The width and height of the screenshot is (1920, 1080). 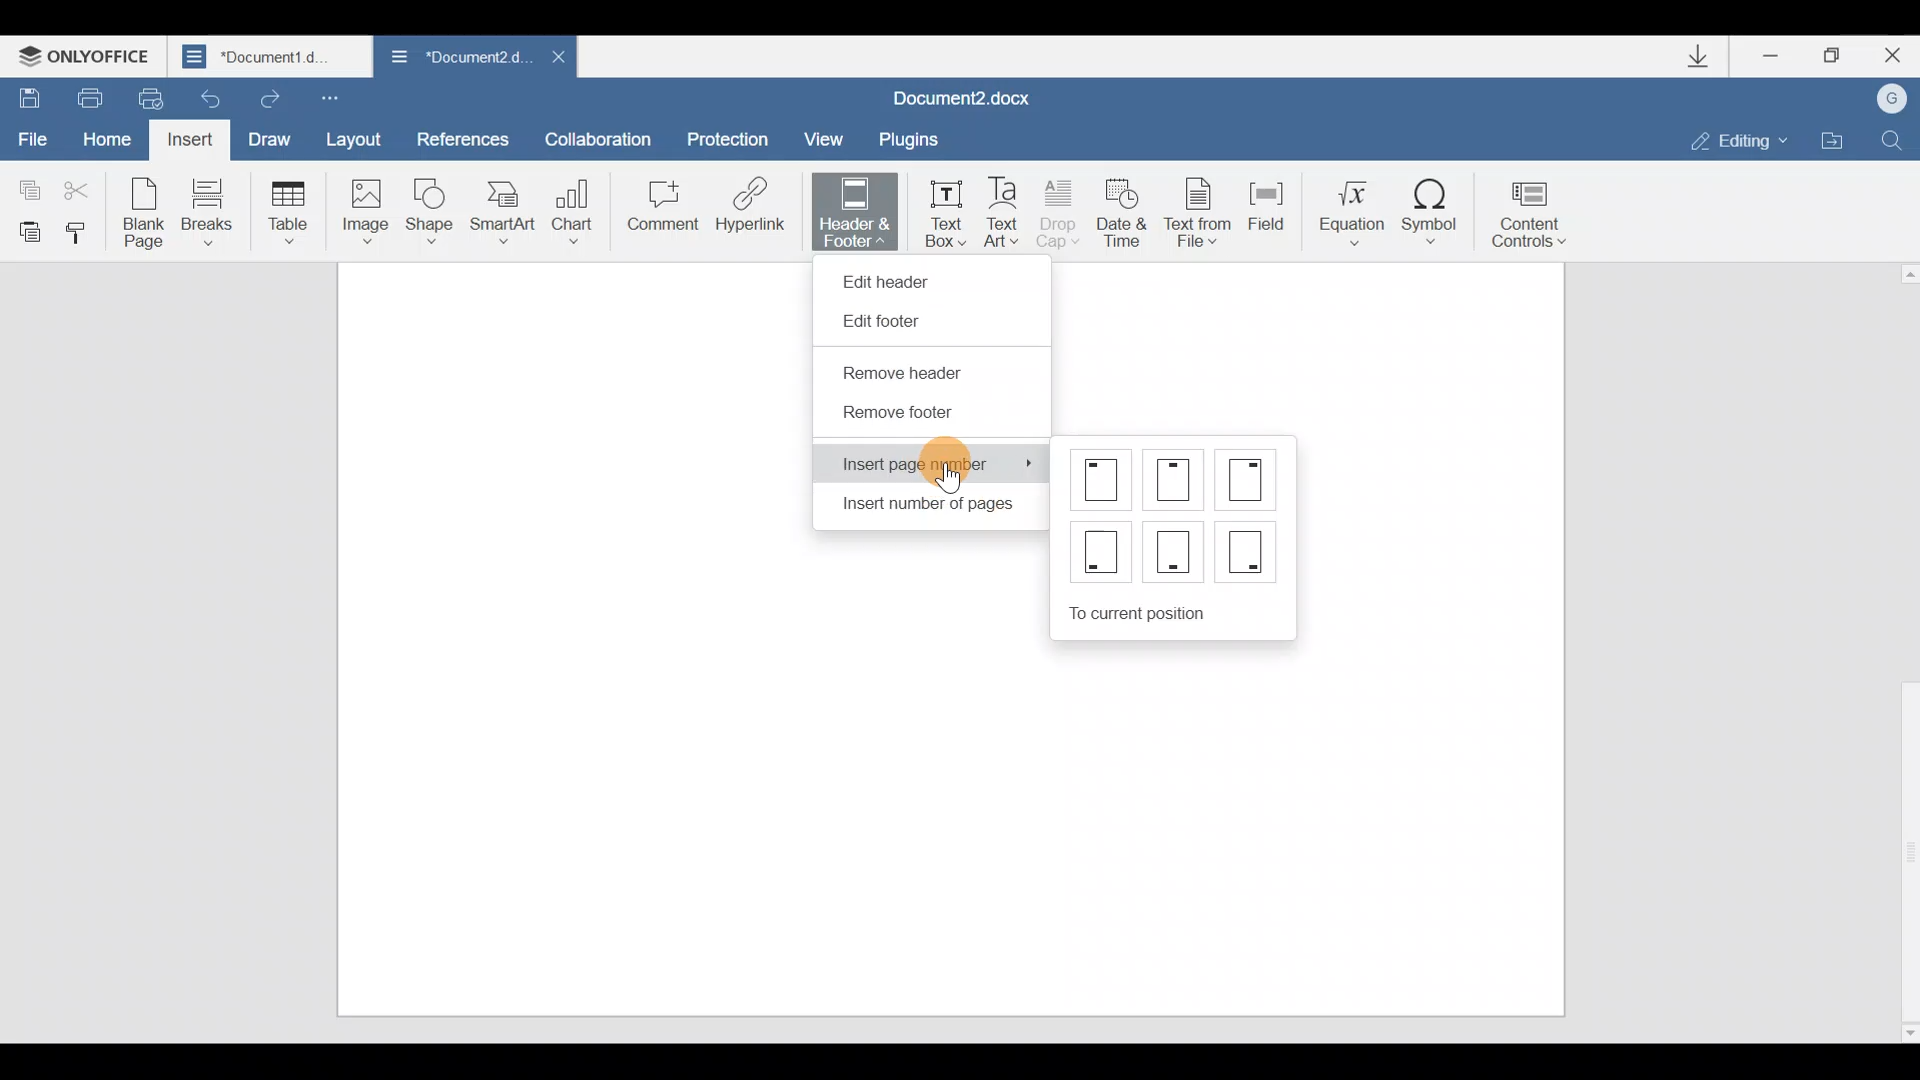 What do you see at coordinates (106, 137) in the screenshot?
I see `Home` at bounding box center [106, 137].